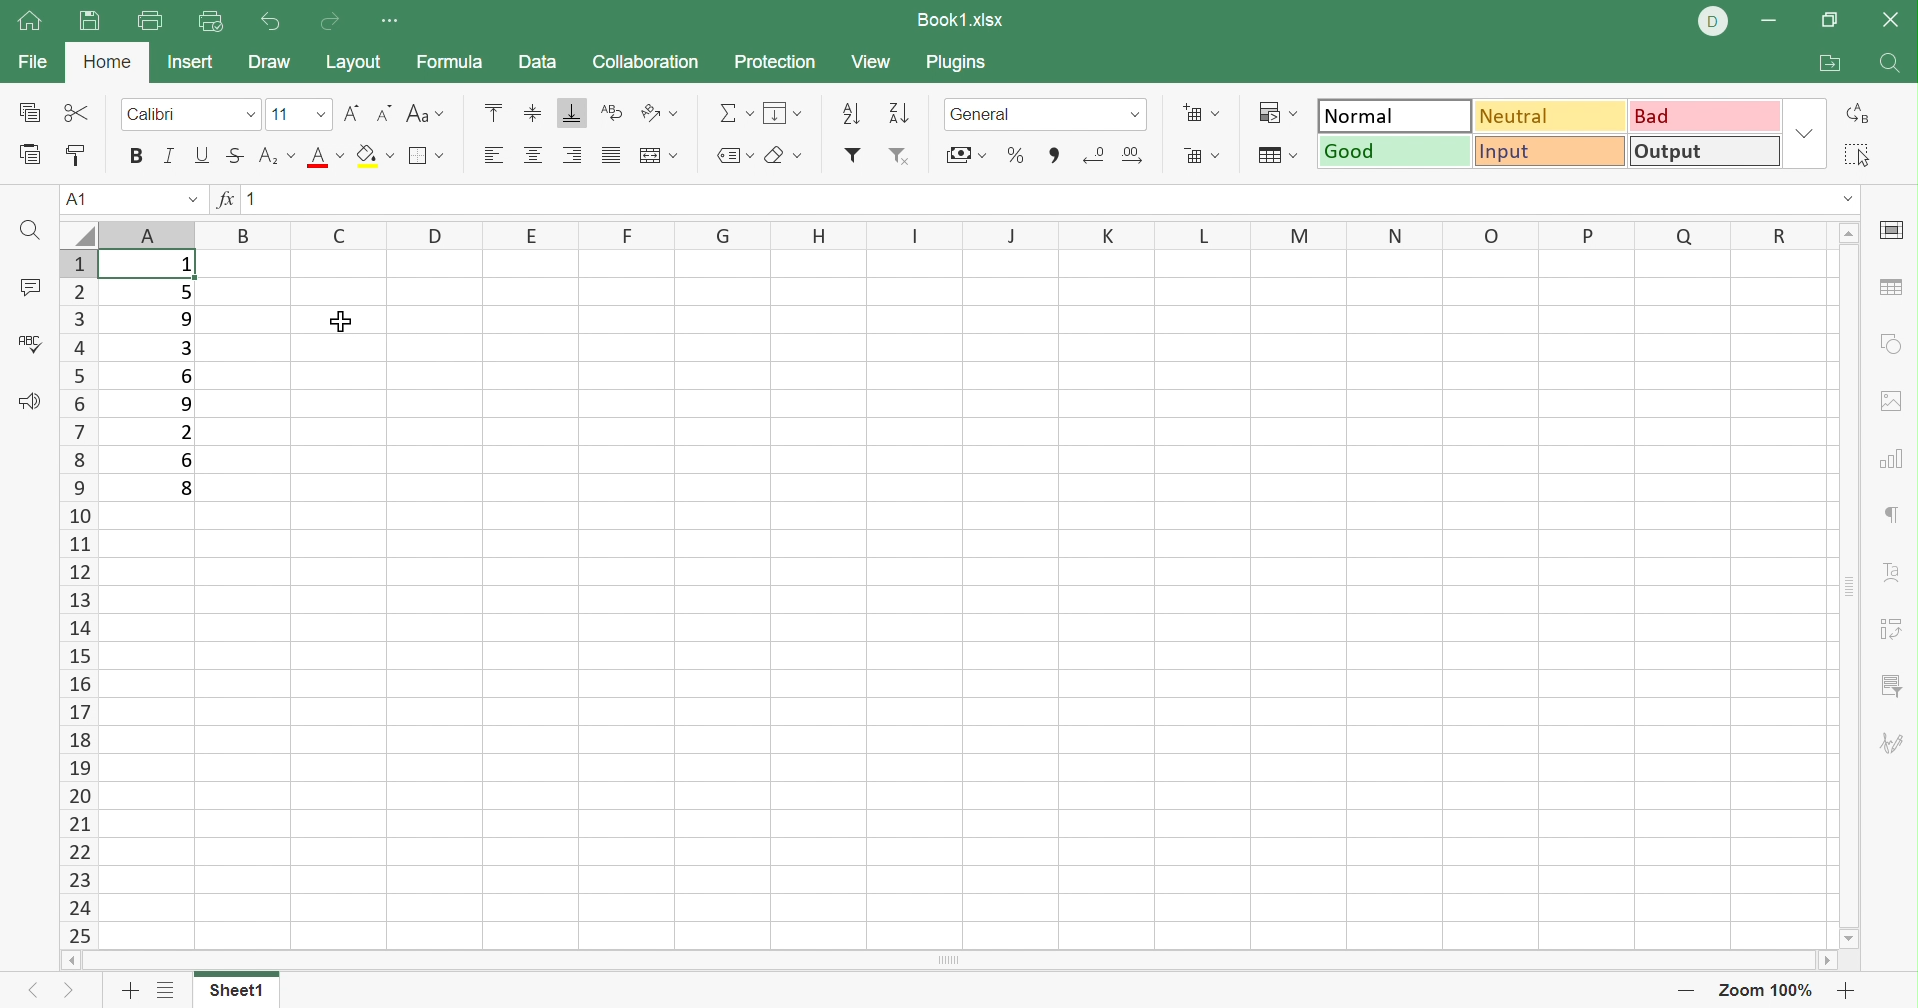  Describe the element at coordinates (249, 115) in the screenshot. I see `Drop Down` at that location.